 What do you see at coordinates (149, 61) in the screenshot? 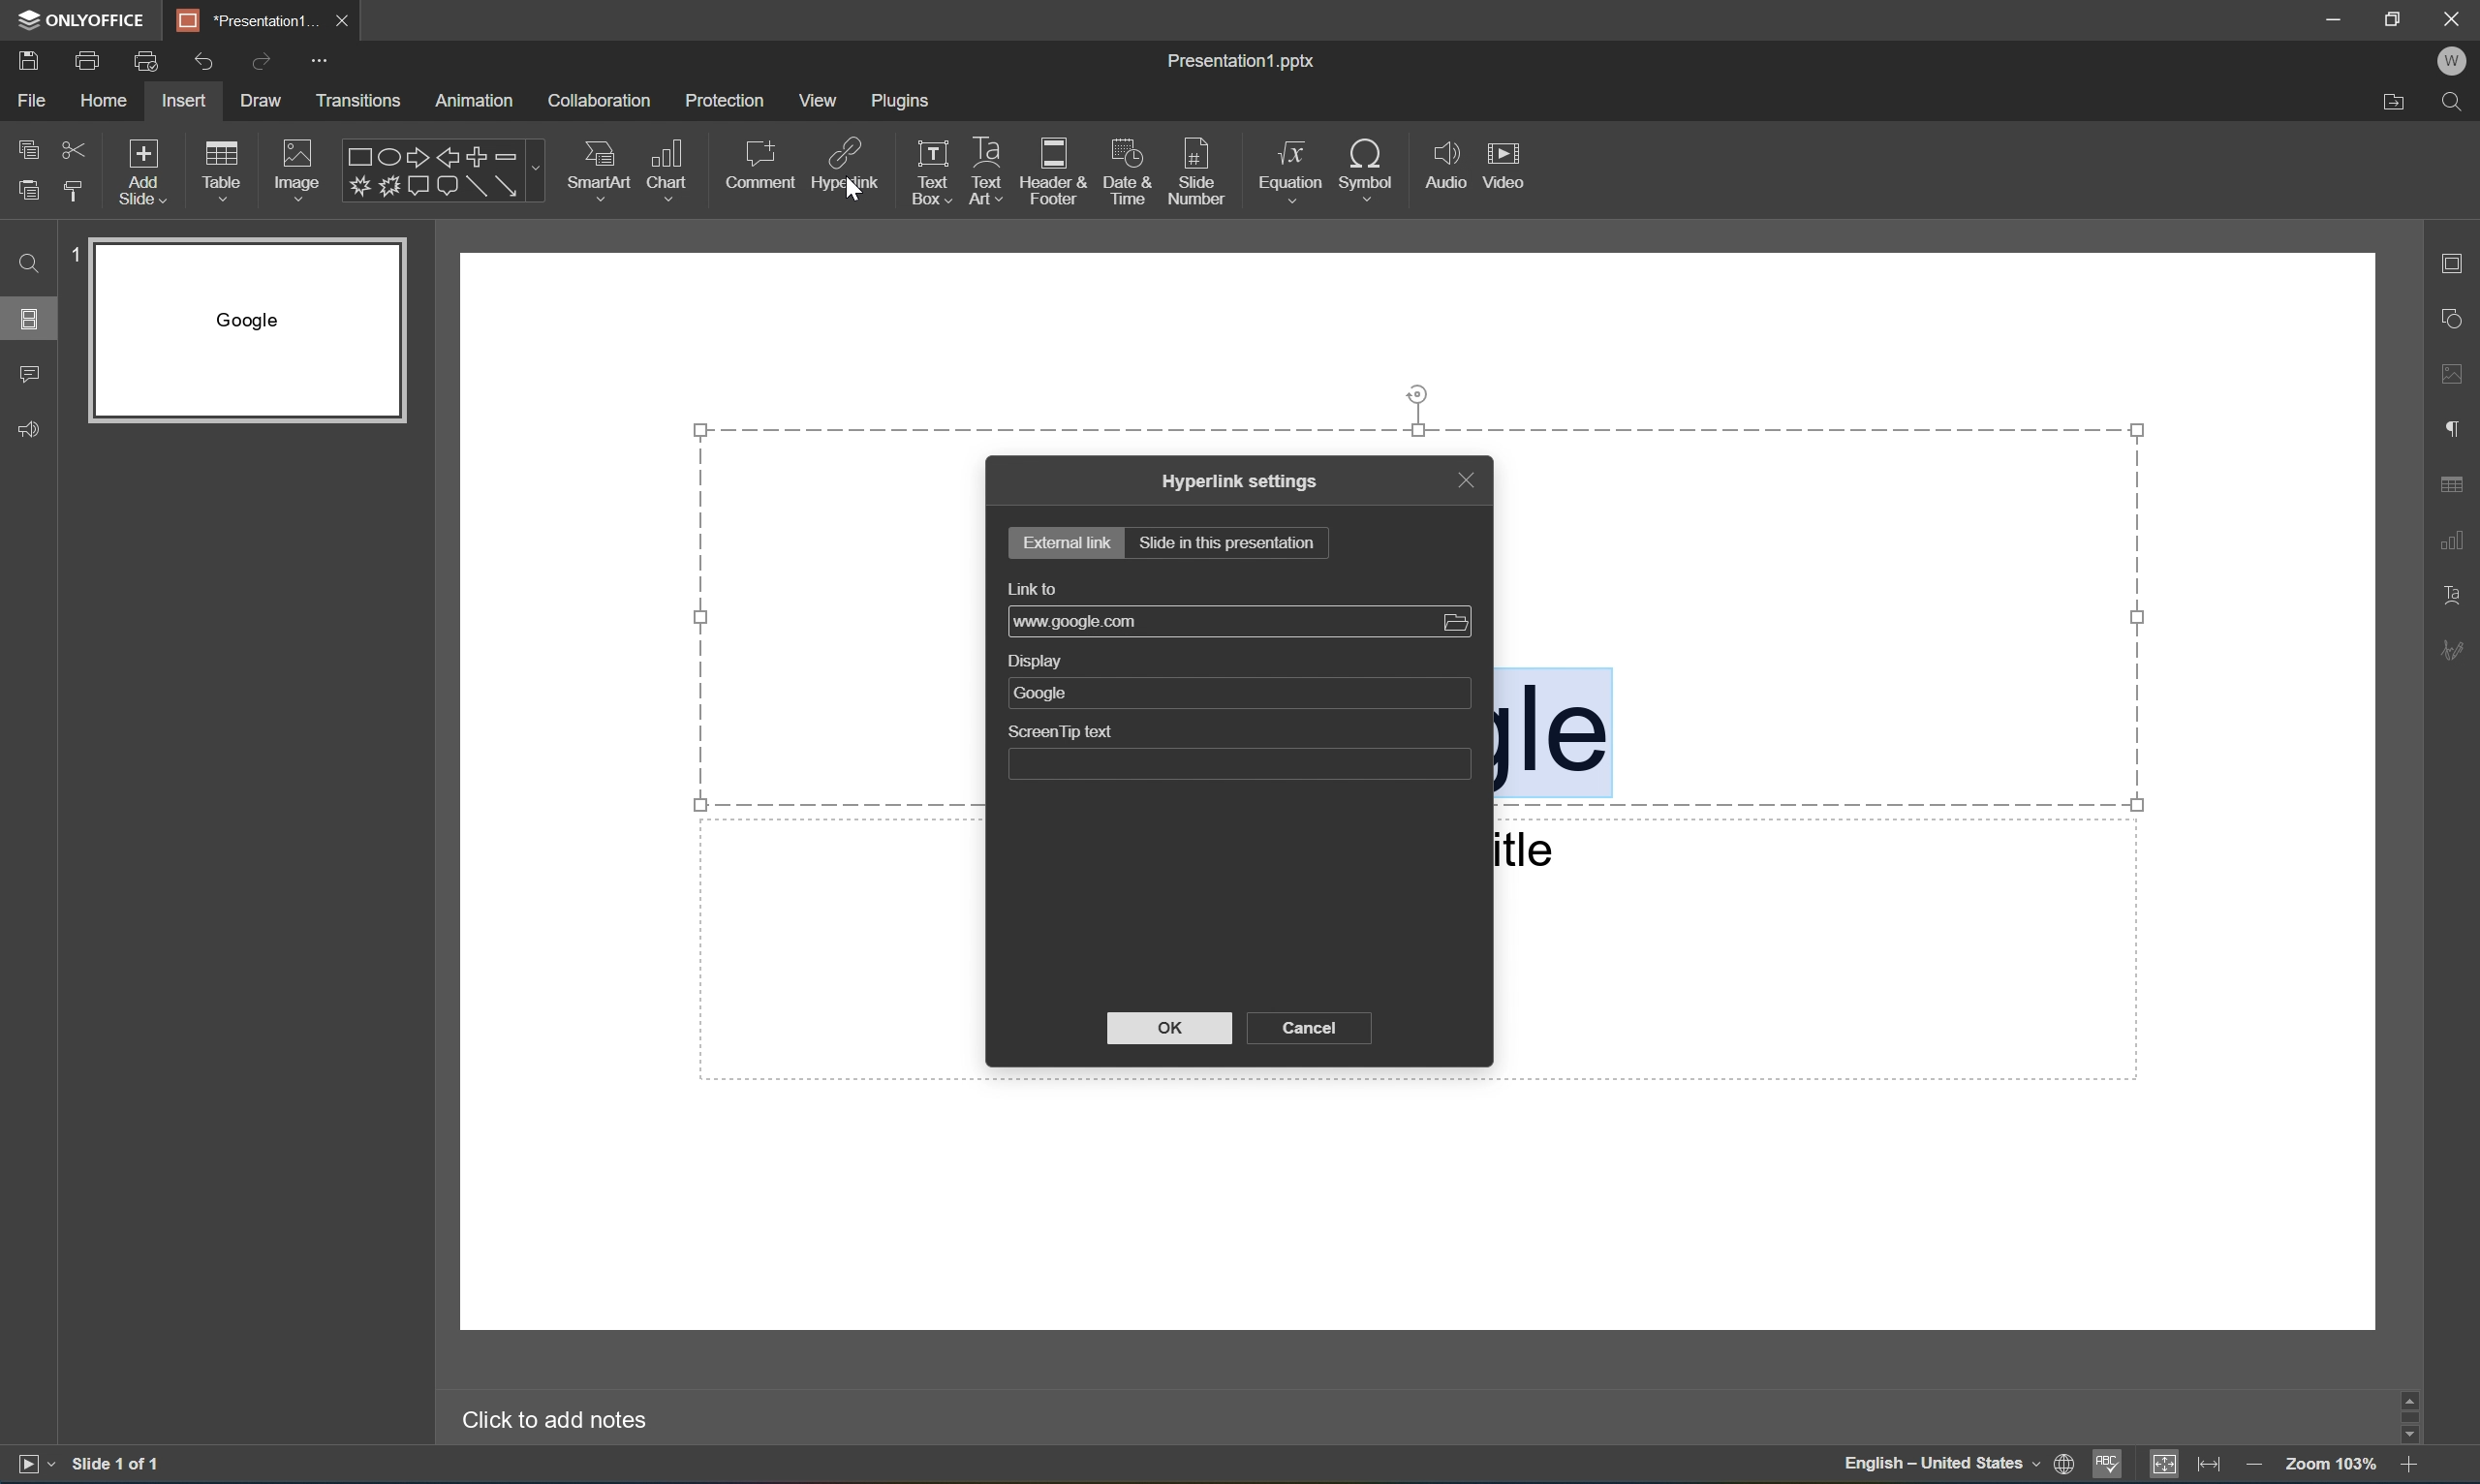
I see `Quick print` at bounding box center [149, 61].